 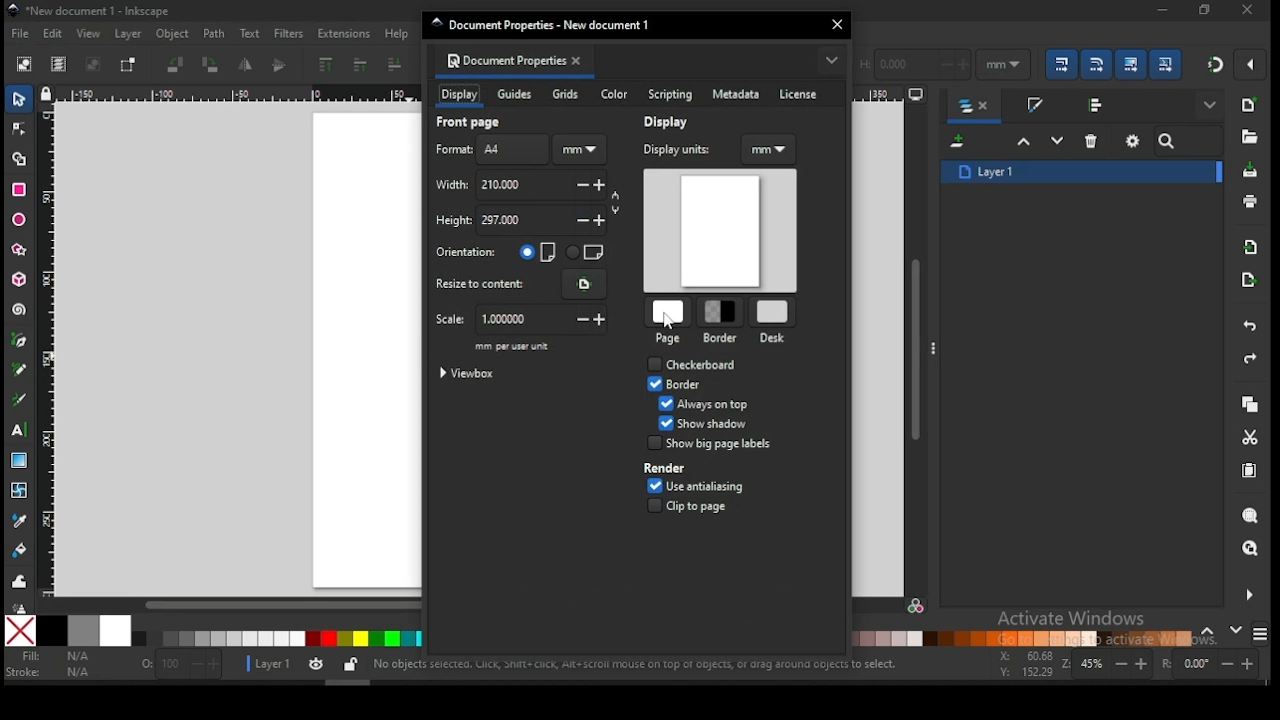 I want to click on close window, so click(x=1203, y=10).